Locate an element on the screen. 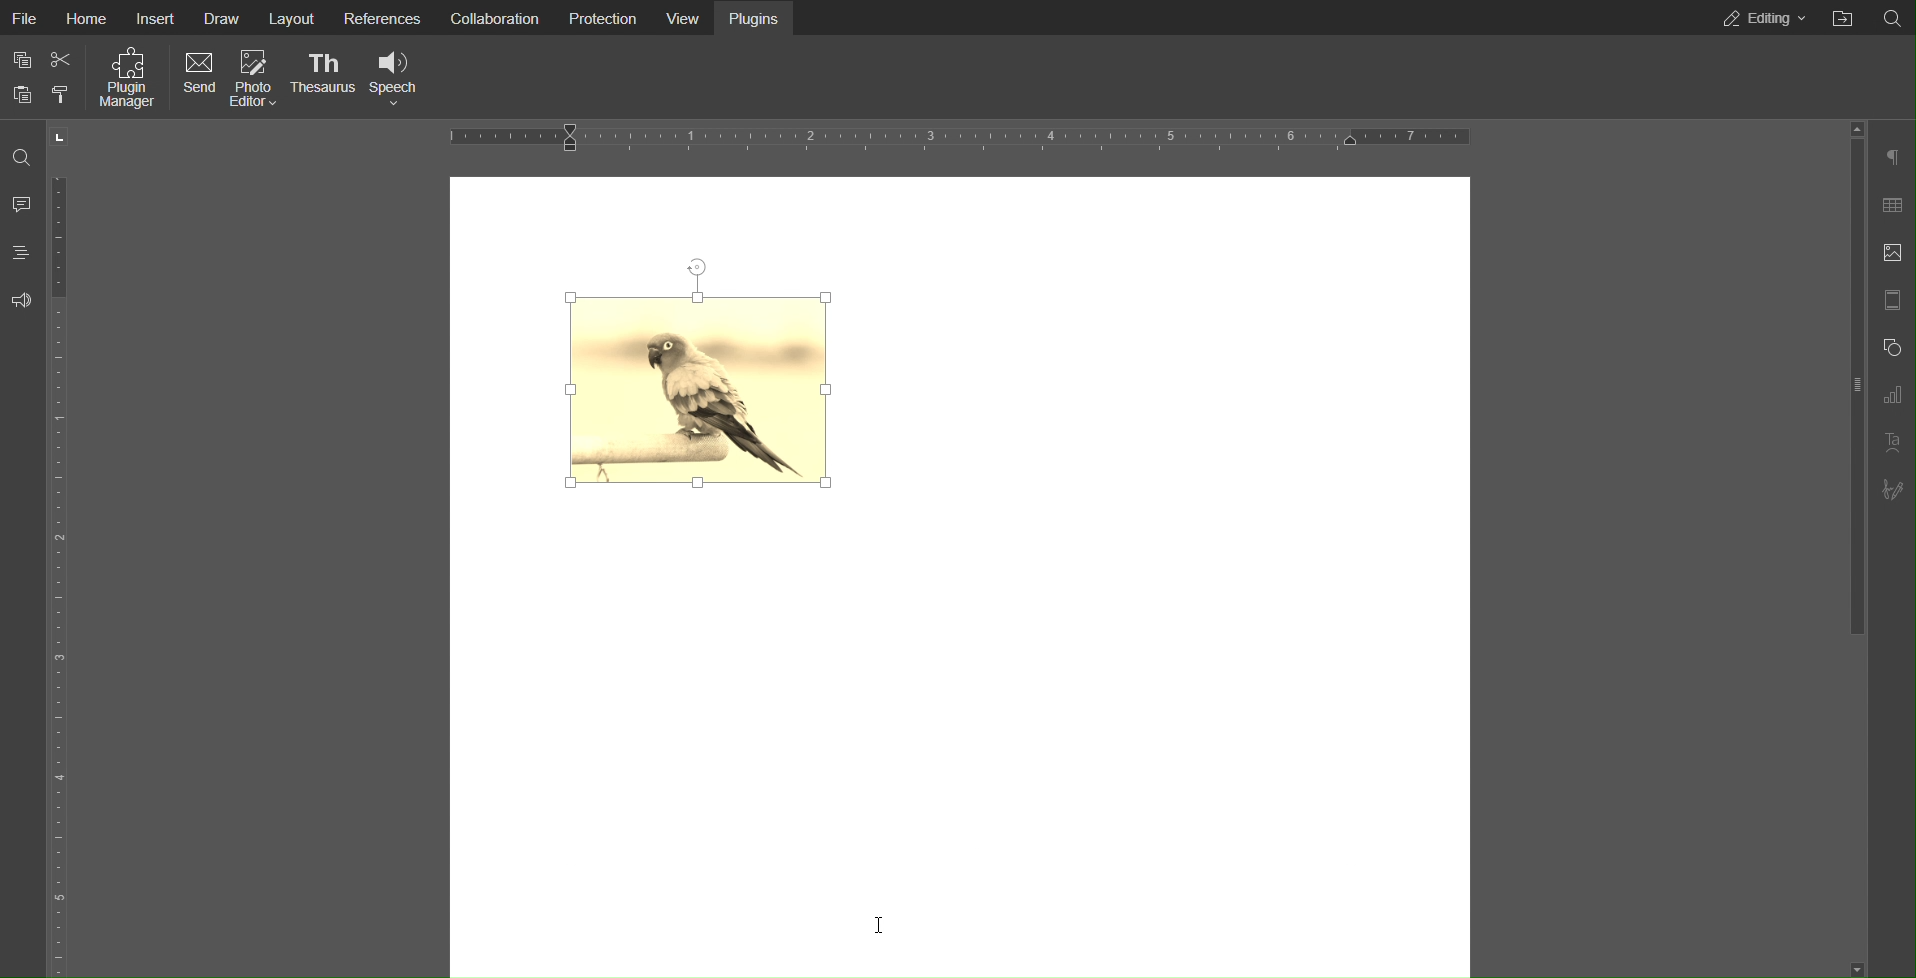  Horizontal Ruler is located at coordinates (949, 137).